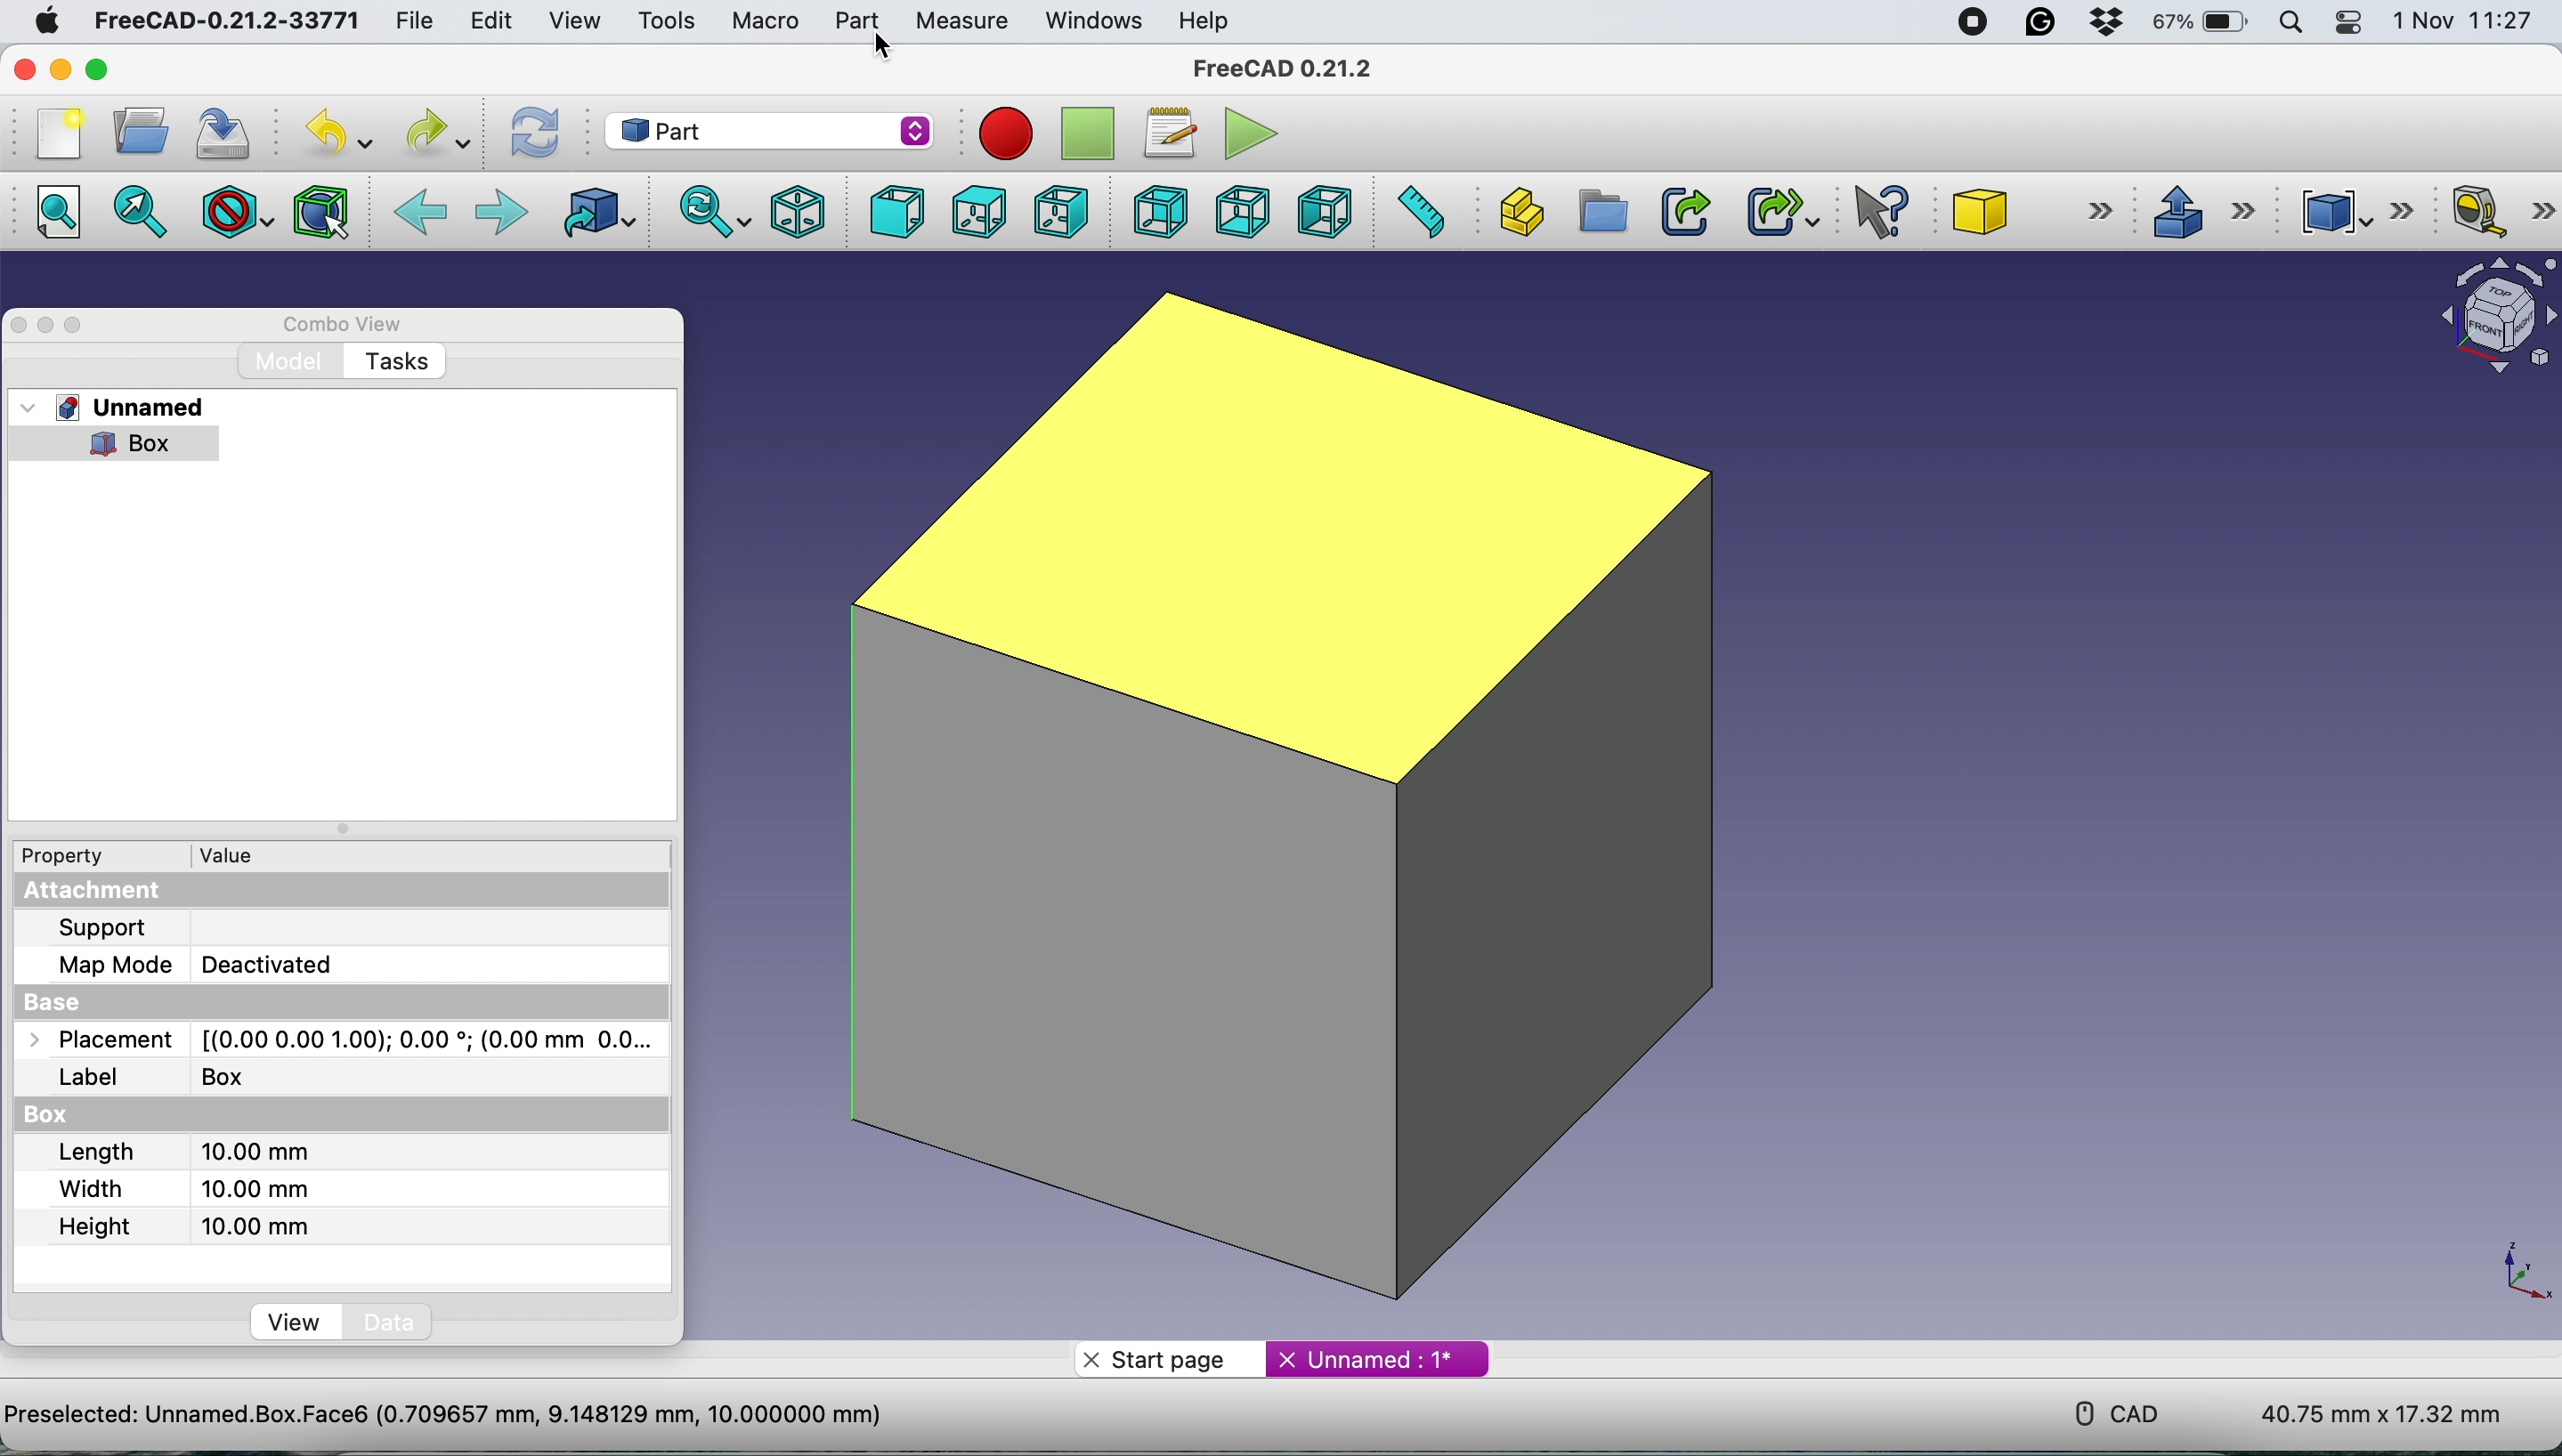 The width and height of the screenshot is (2562, 1456). I want to click on bounding box, so click(319, 213).